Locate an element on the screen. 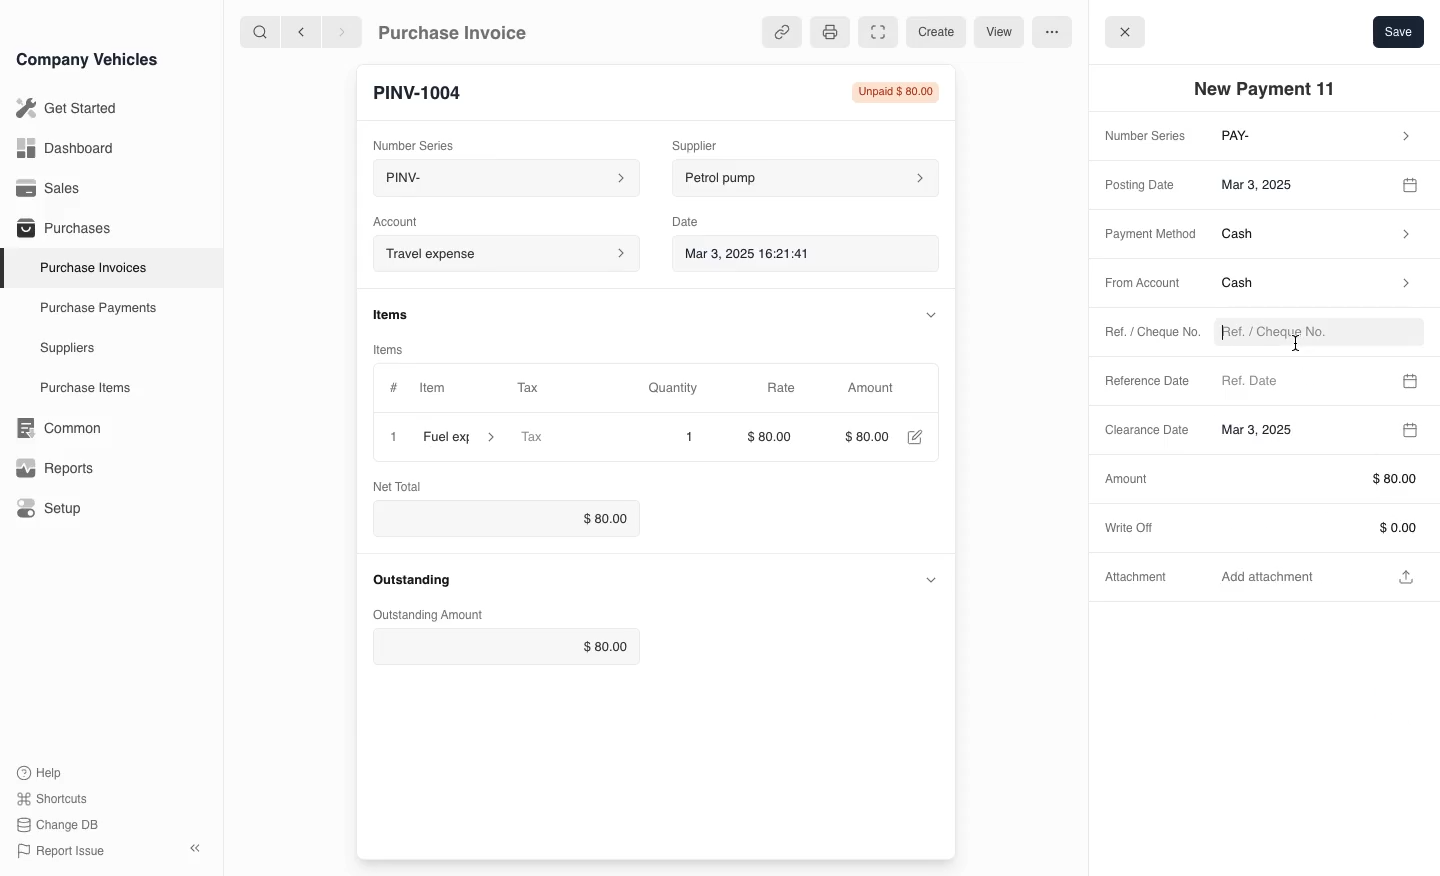 Image resolution: width=1440 pixels, height=876 pixels. unpaid is located at coordinates (889, 92).